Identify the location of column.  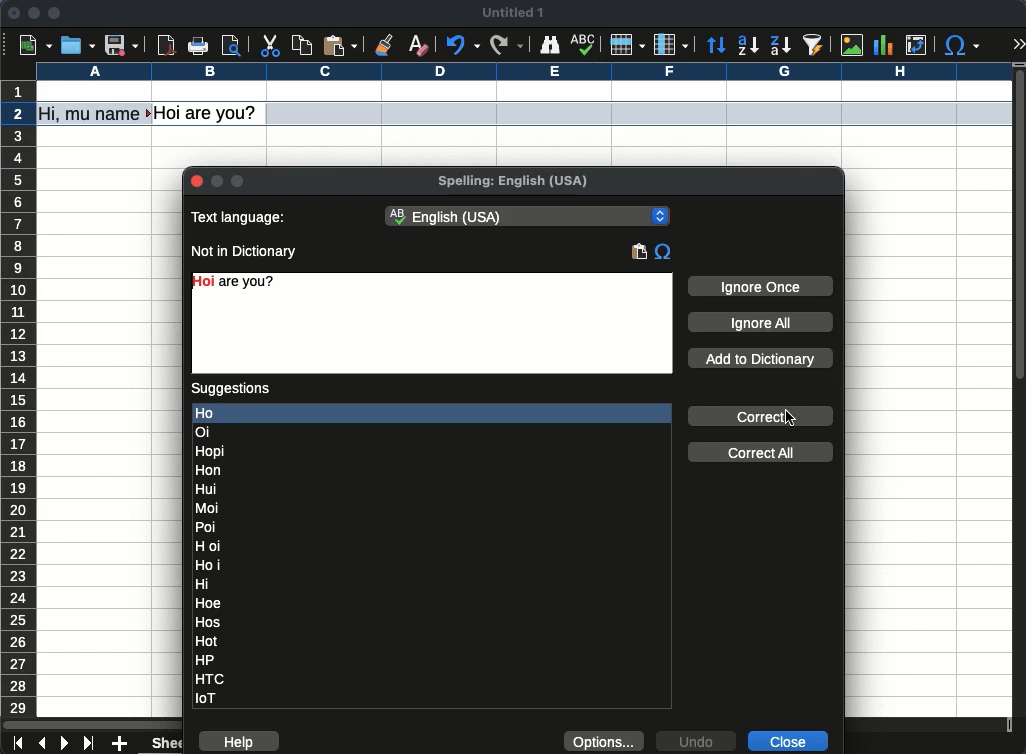
(523, 71).